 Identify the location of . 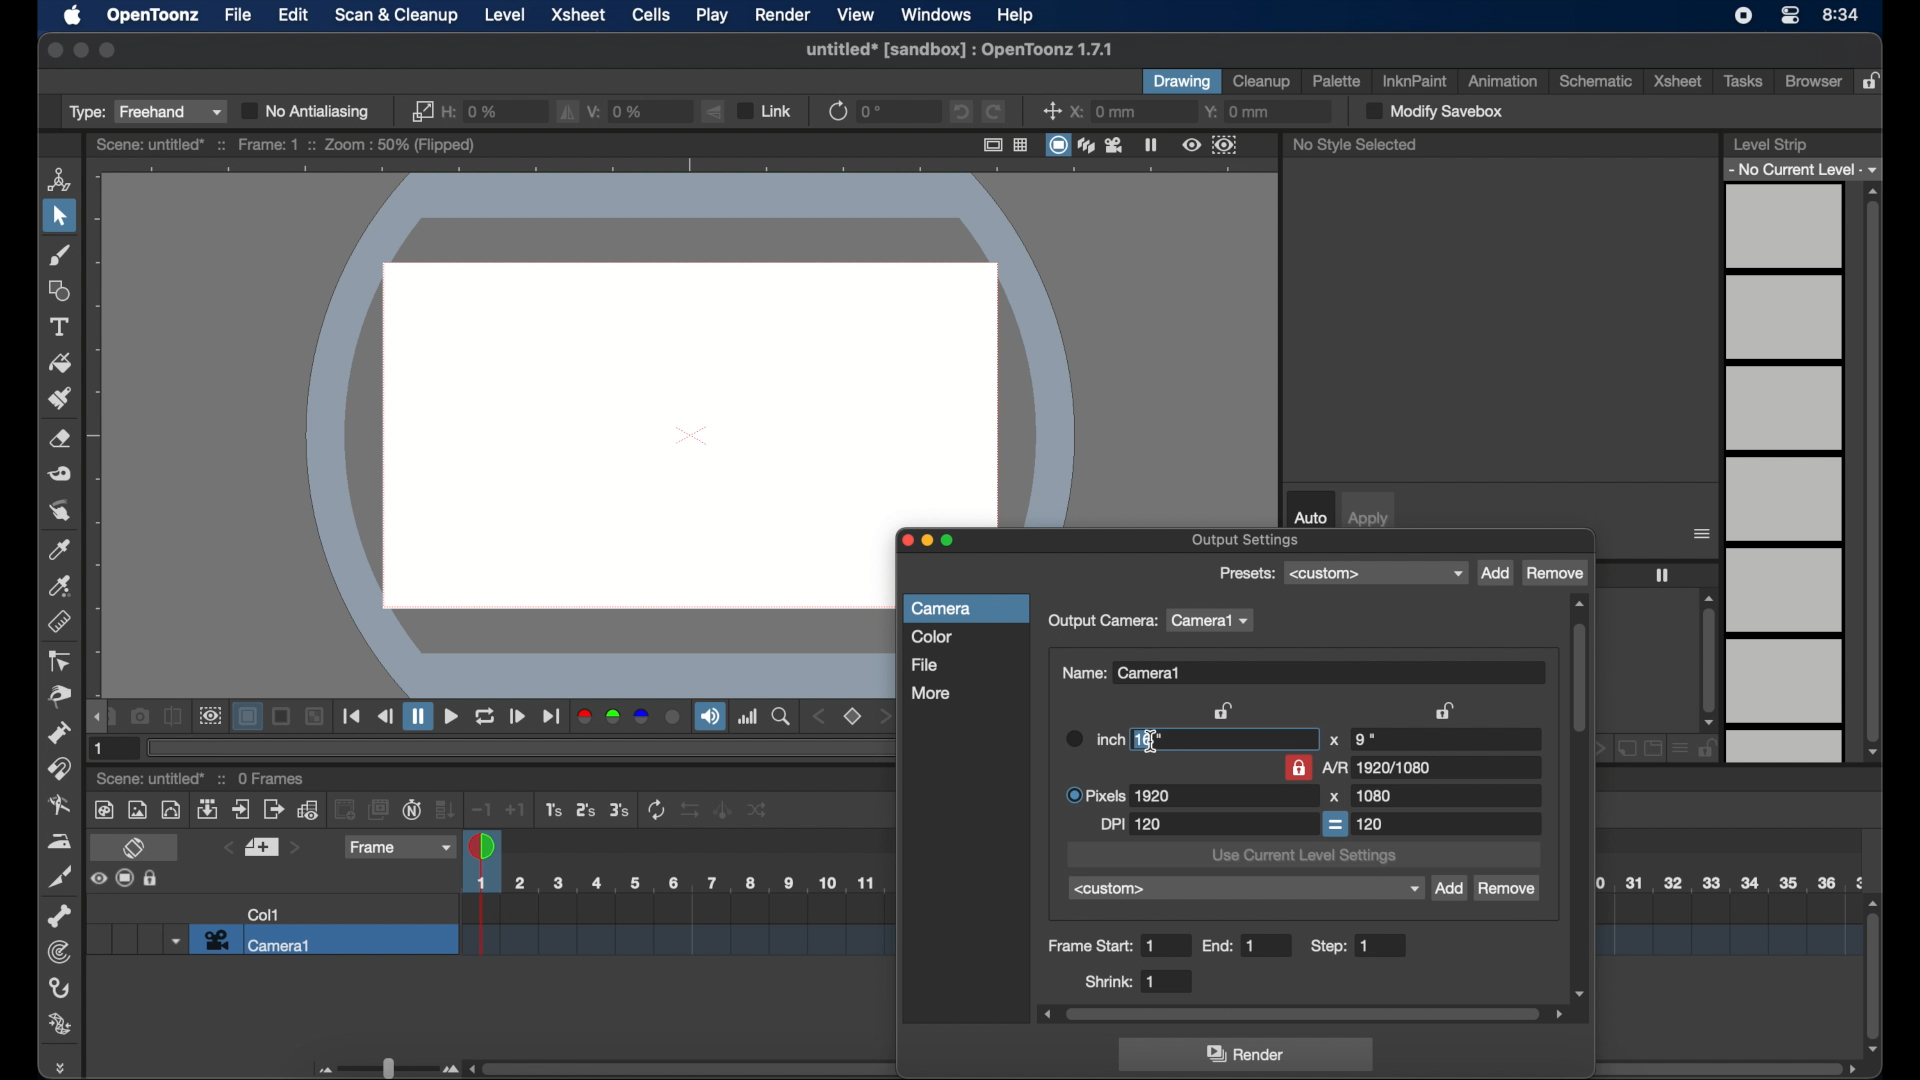
(1628, 750).